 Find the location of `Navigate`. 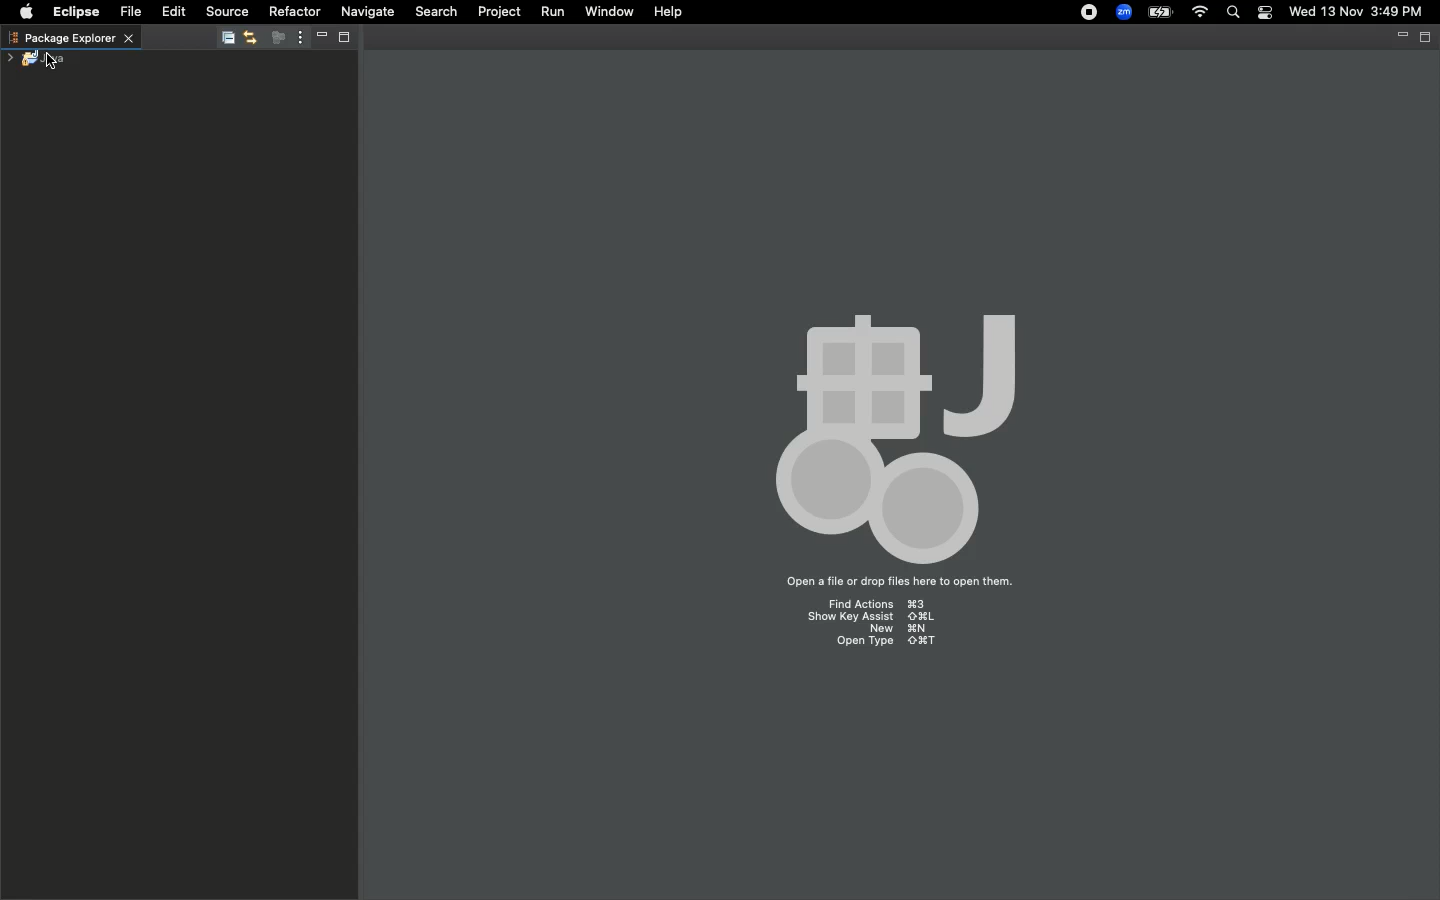

Navigate is located at coordinates (367, 14).